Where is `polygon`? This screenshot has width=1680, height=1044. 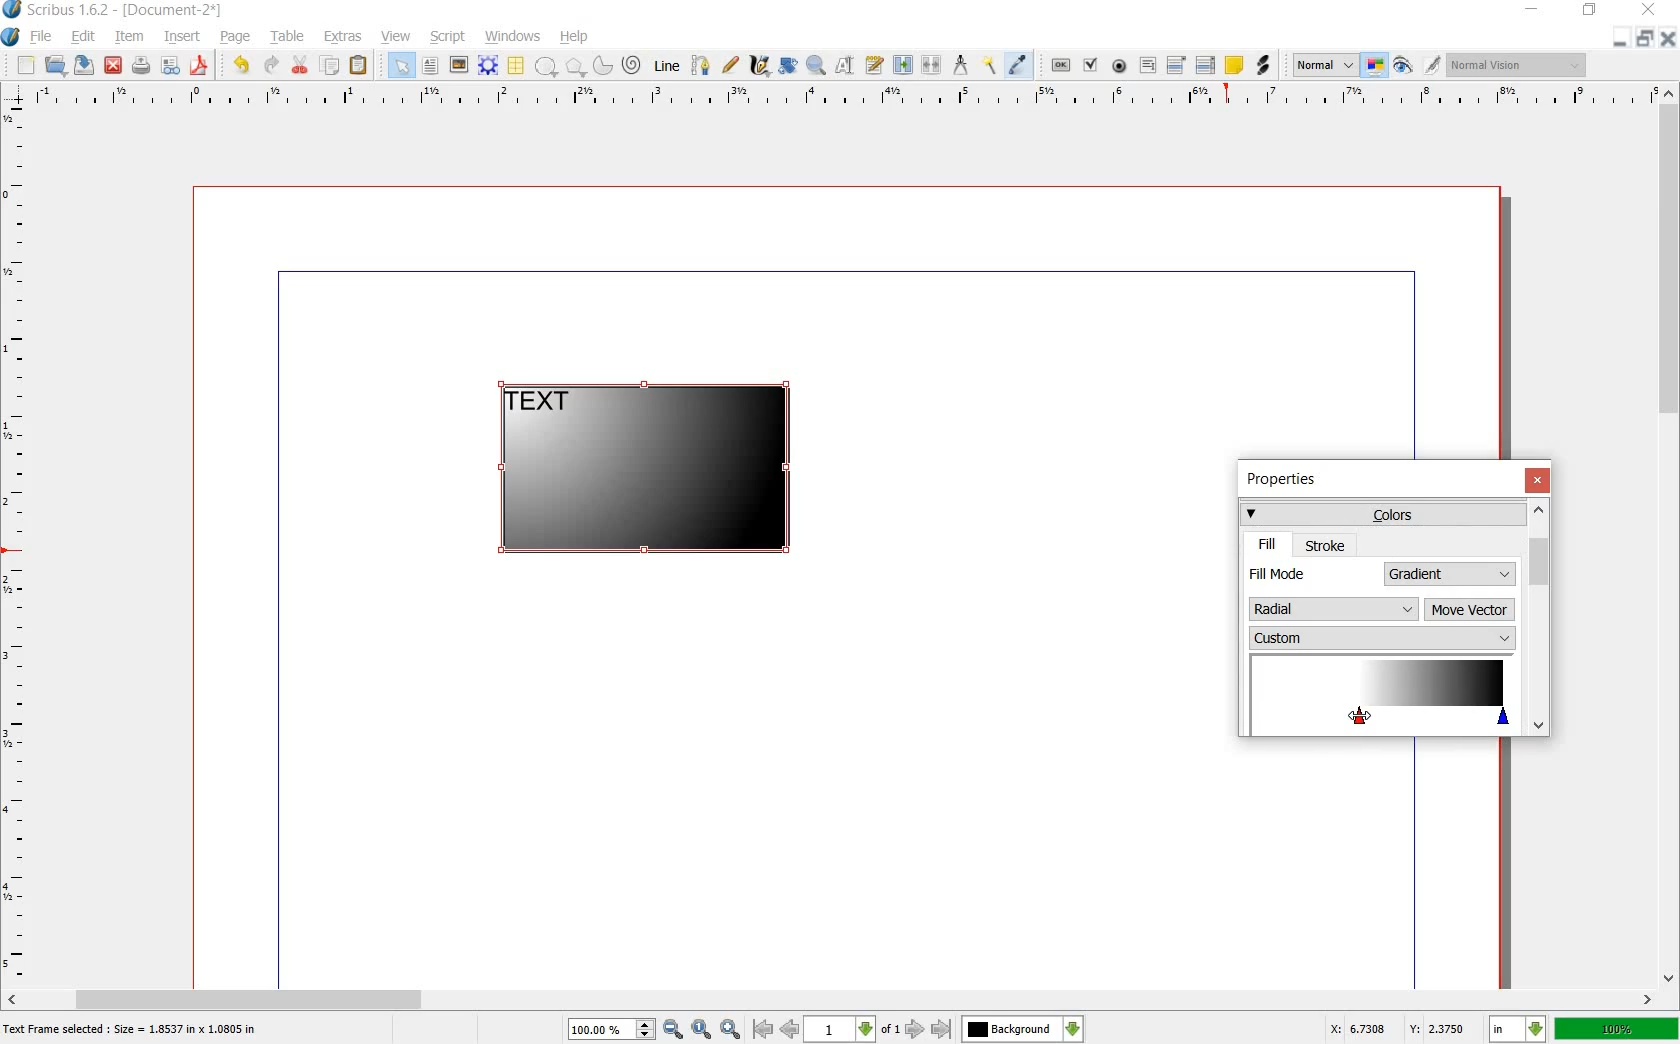 polygon is located at coordinates (572, 66).